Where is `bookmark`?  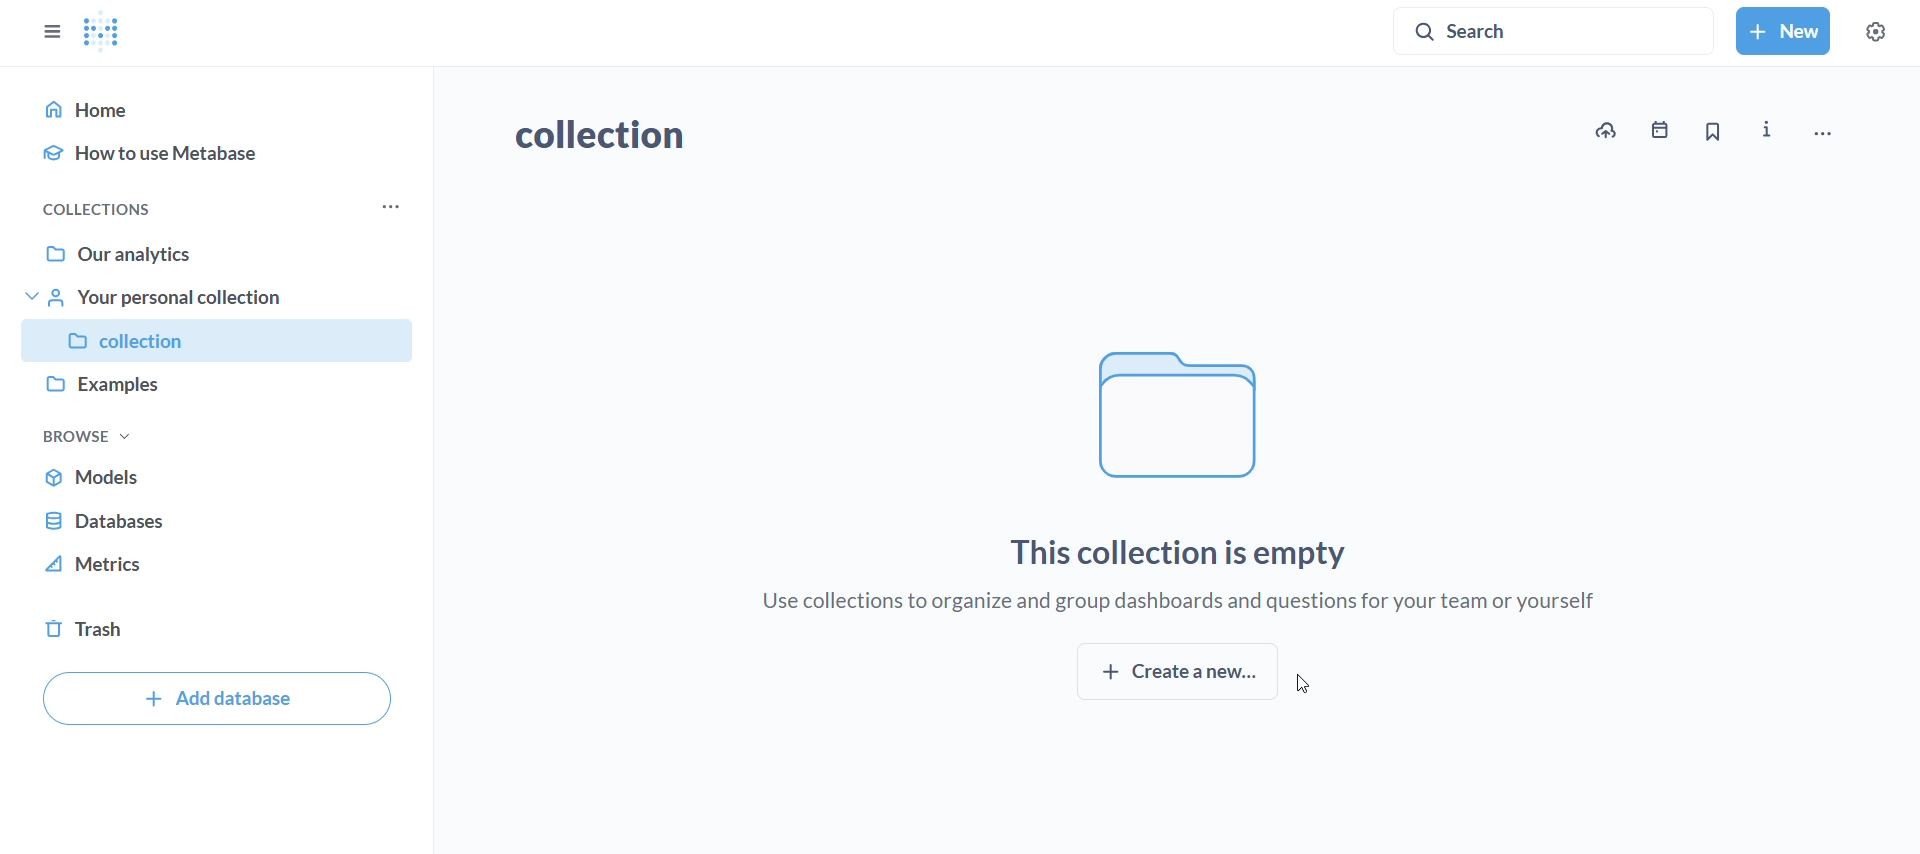
bookmark is located at coordinates (1719, 131).